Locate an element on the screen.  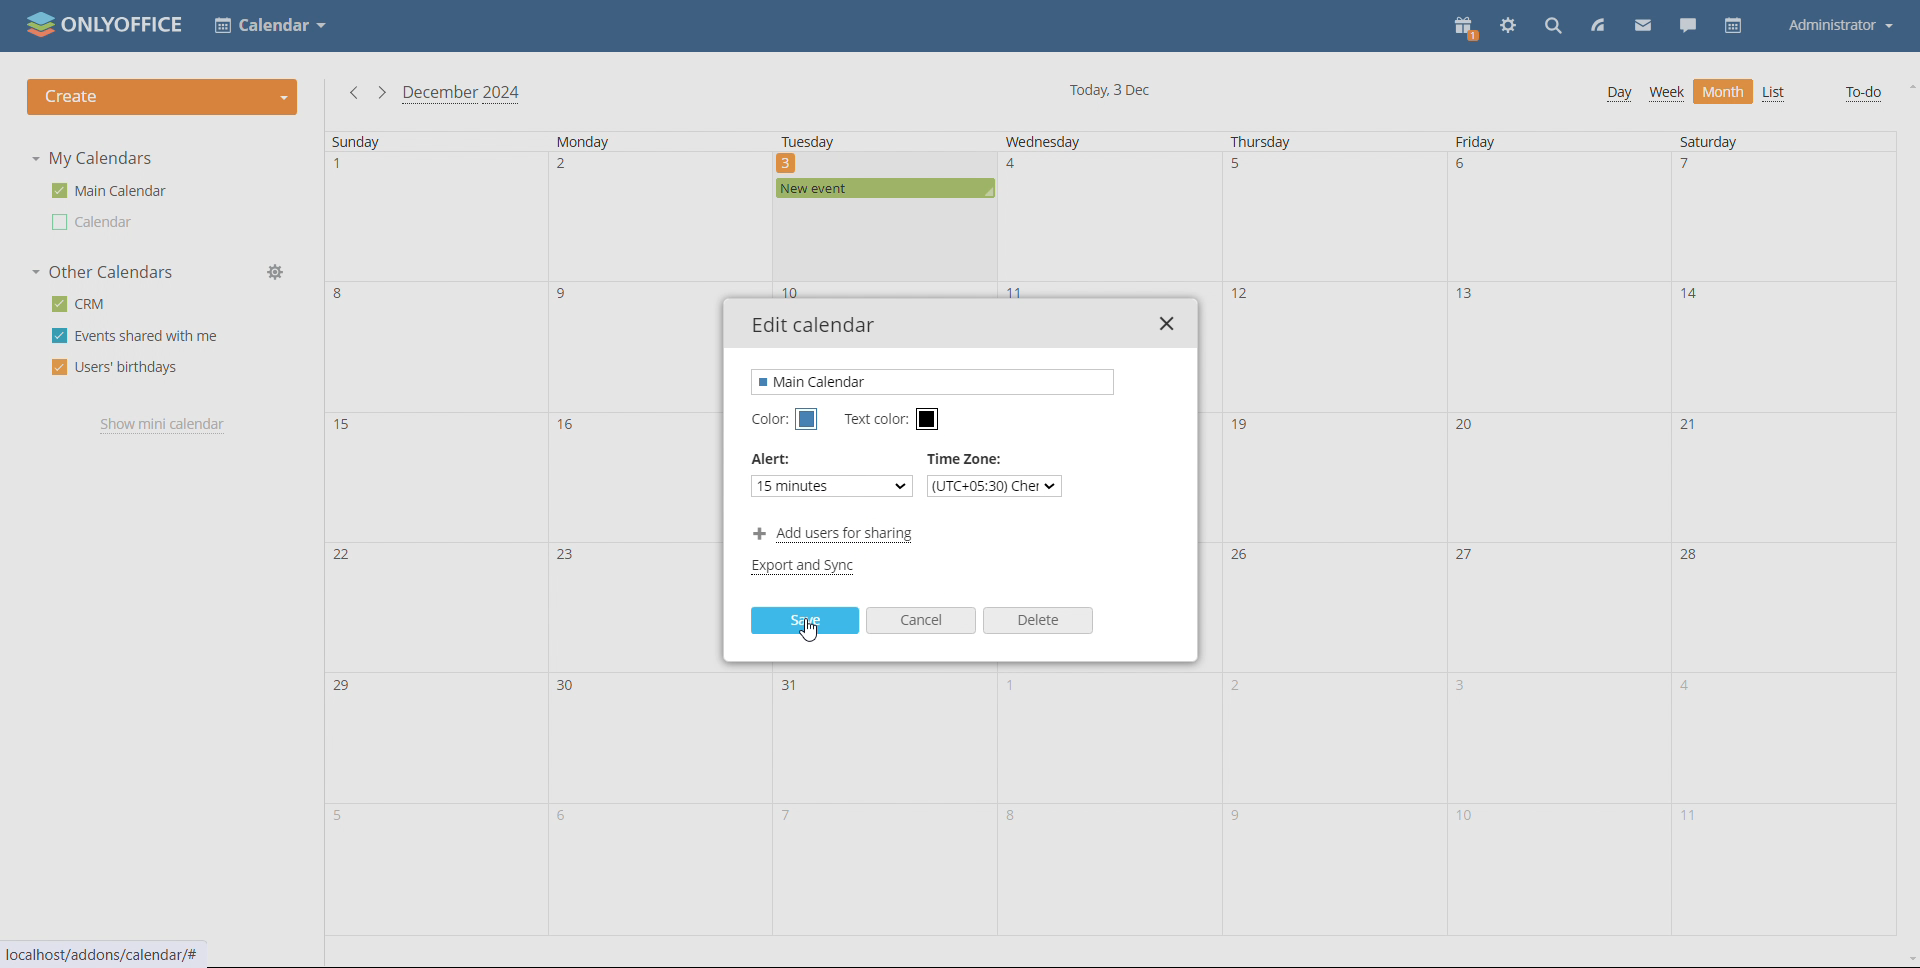
delete is located at coordinates (1038, 620).